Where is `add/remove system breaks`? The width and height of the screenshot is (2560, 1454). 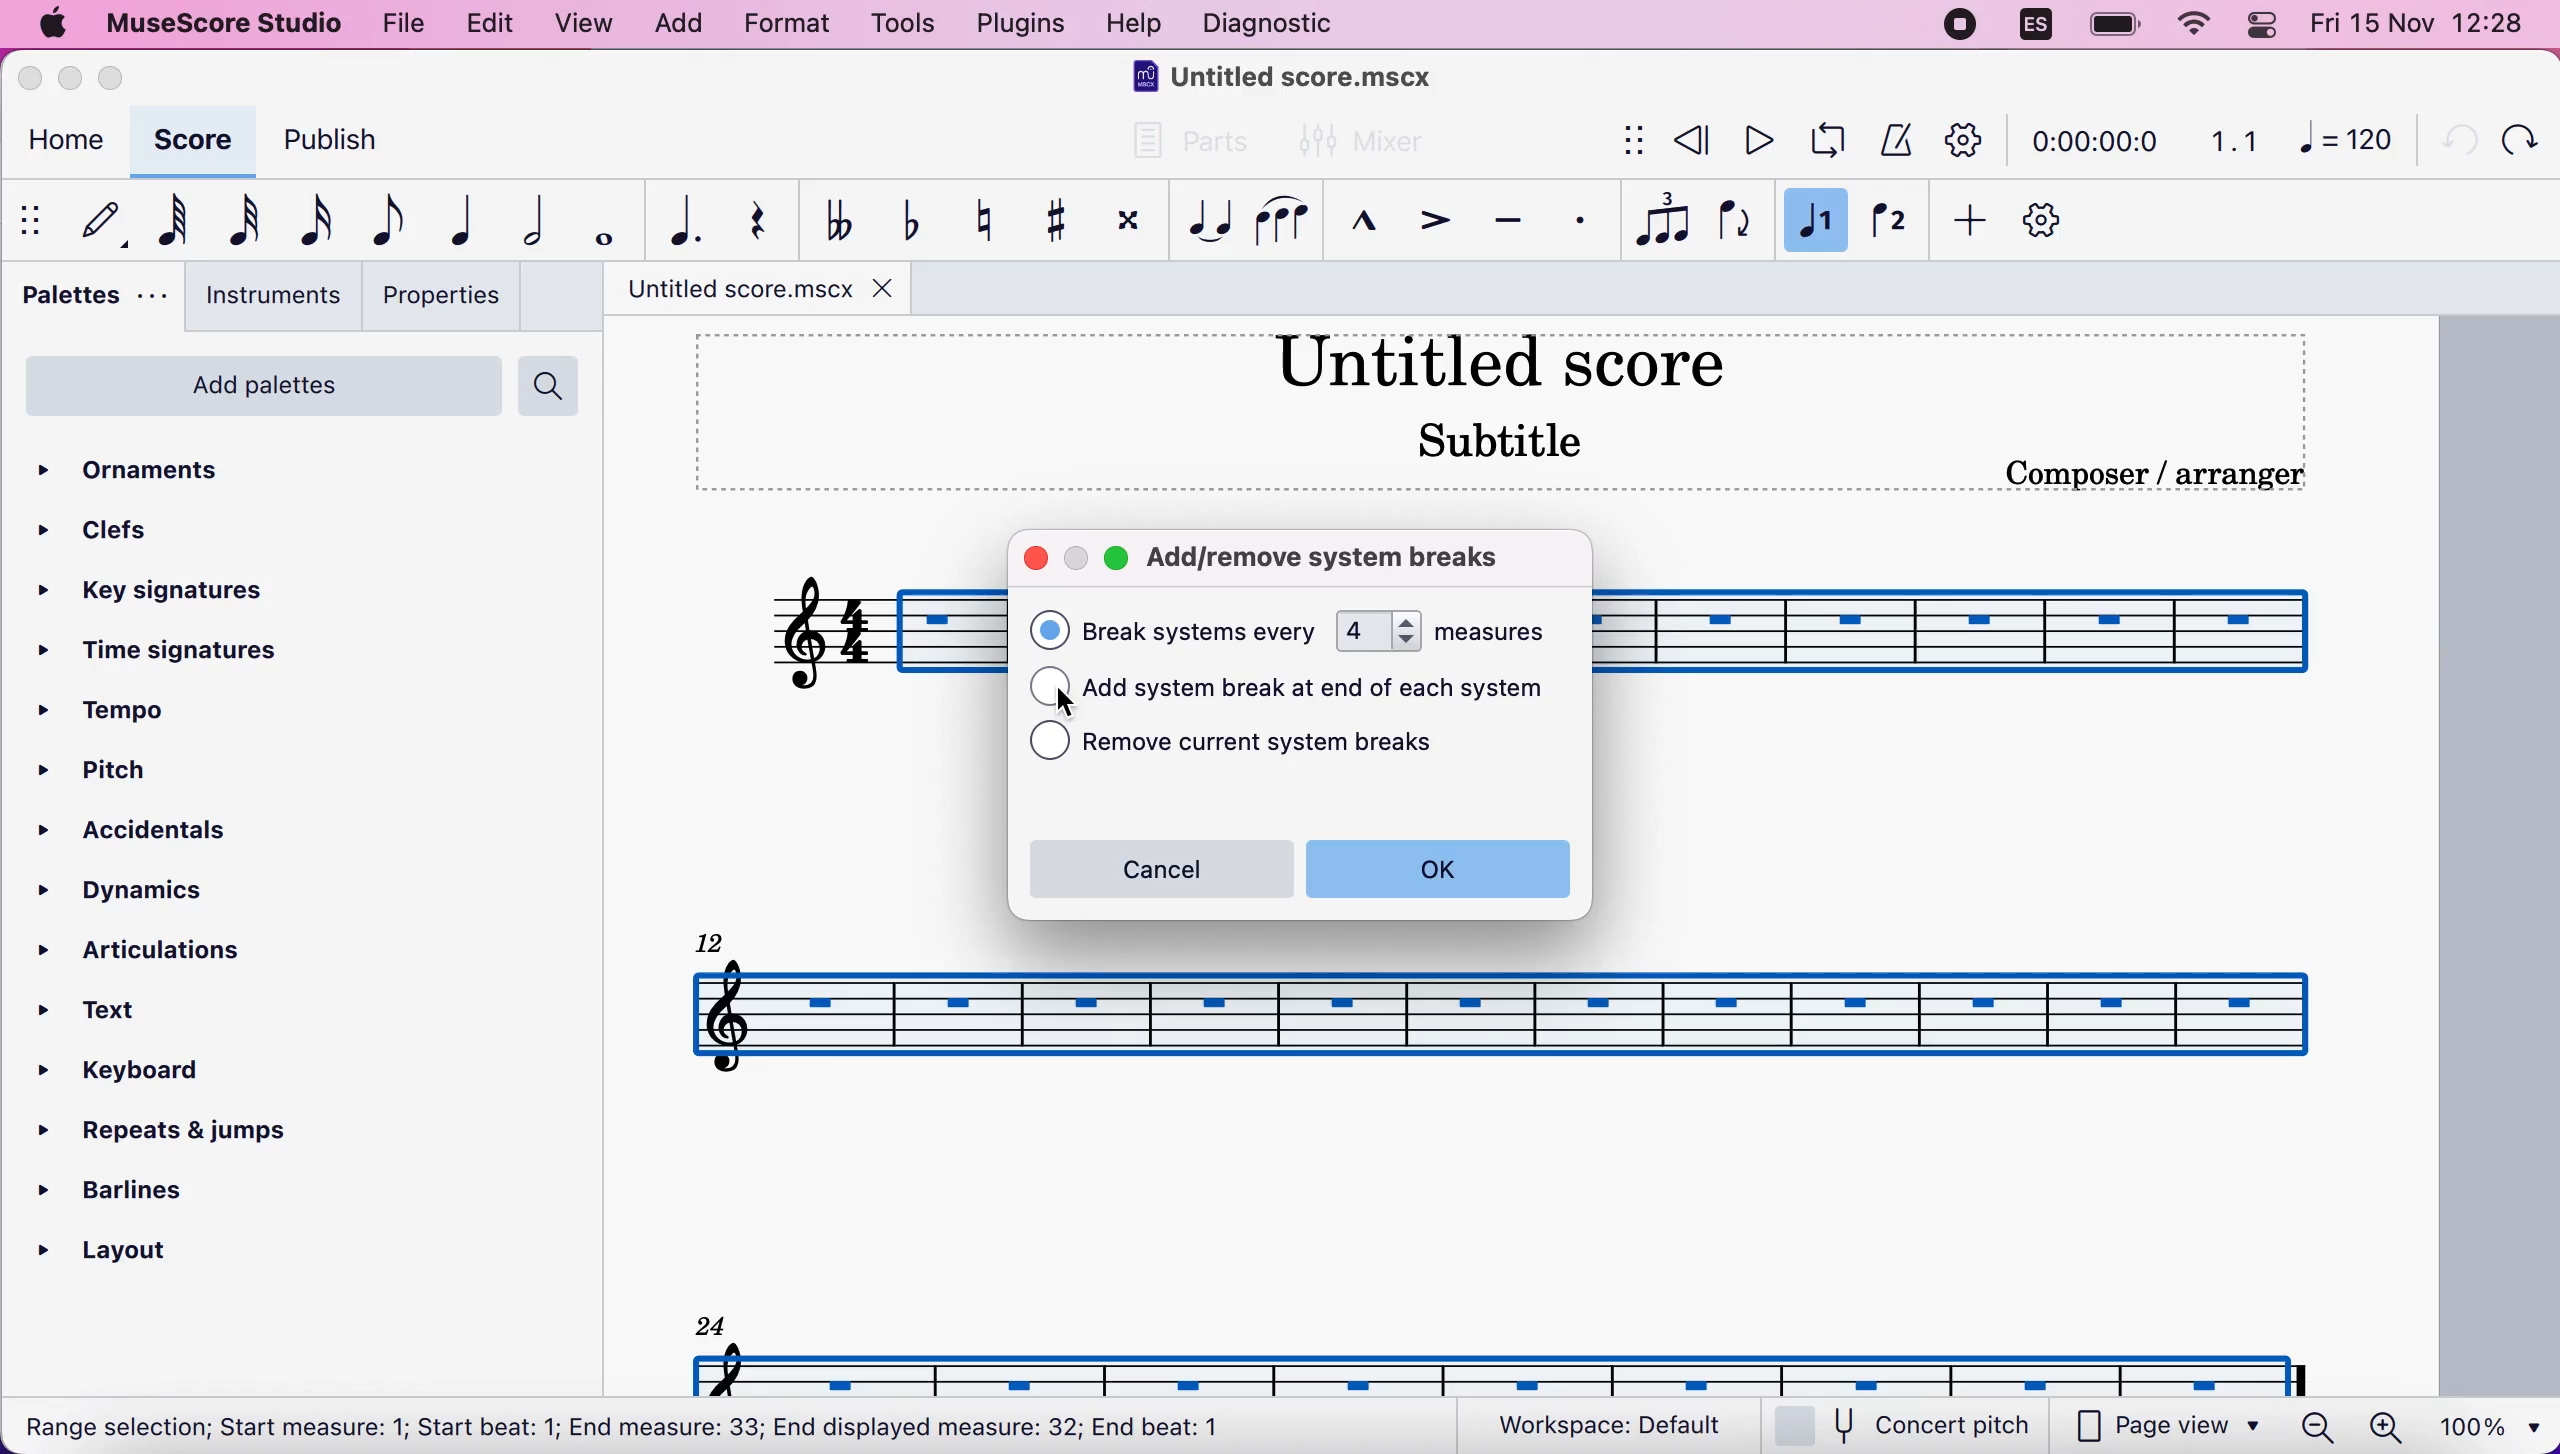
add/remove system breaks is located at coordinates (1347, 555).